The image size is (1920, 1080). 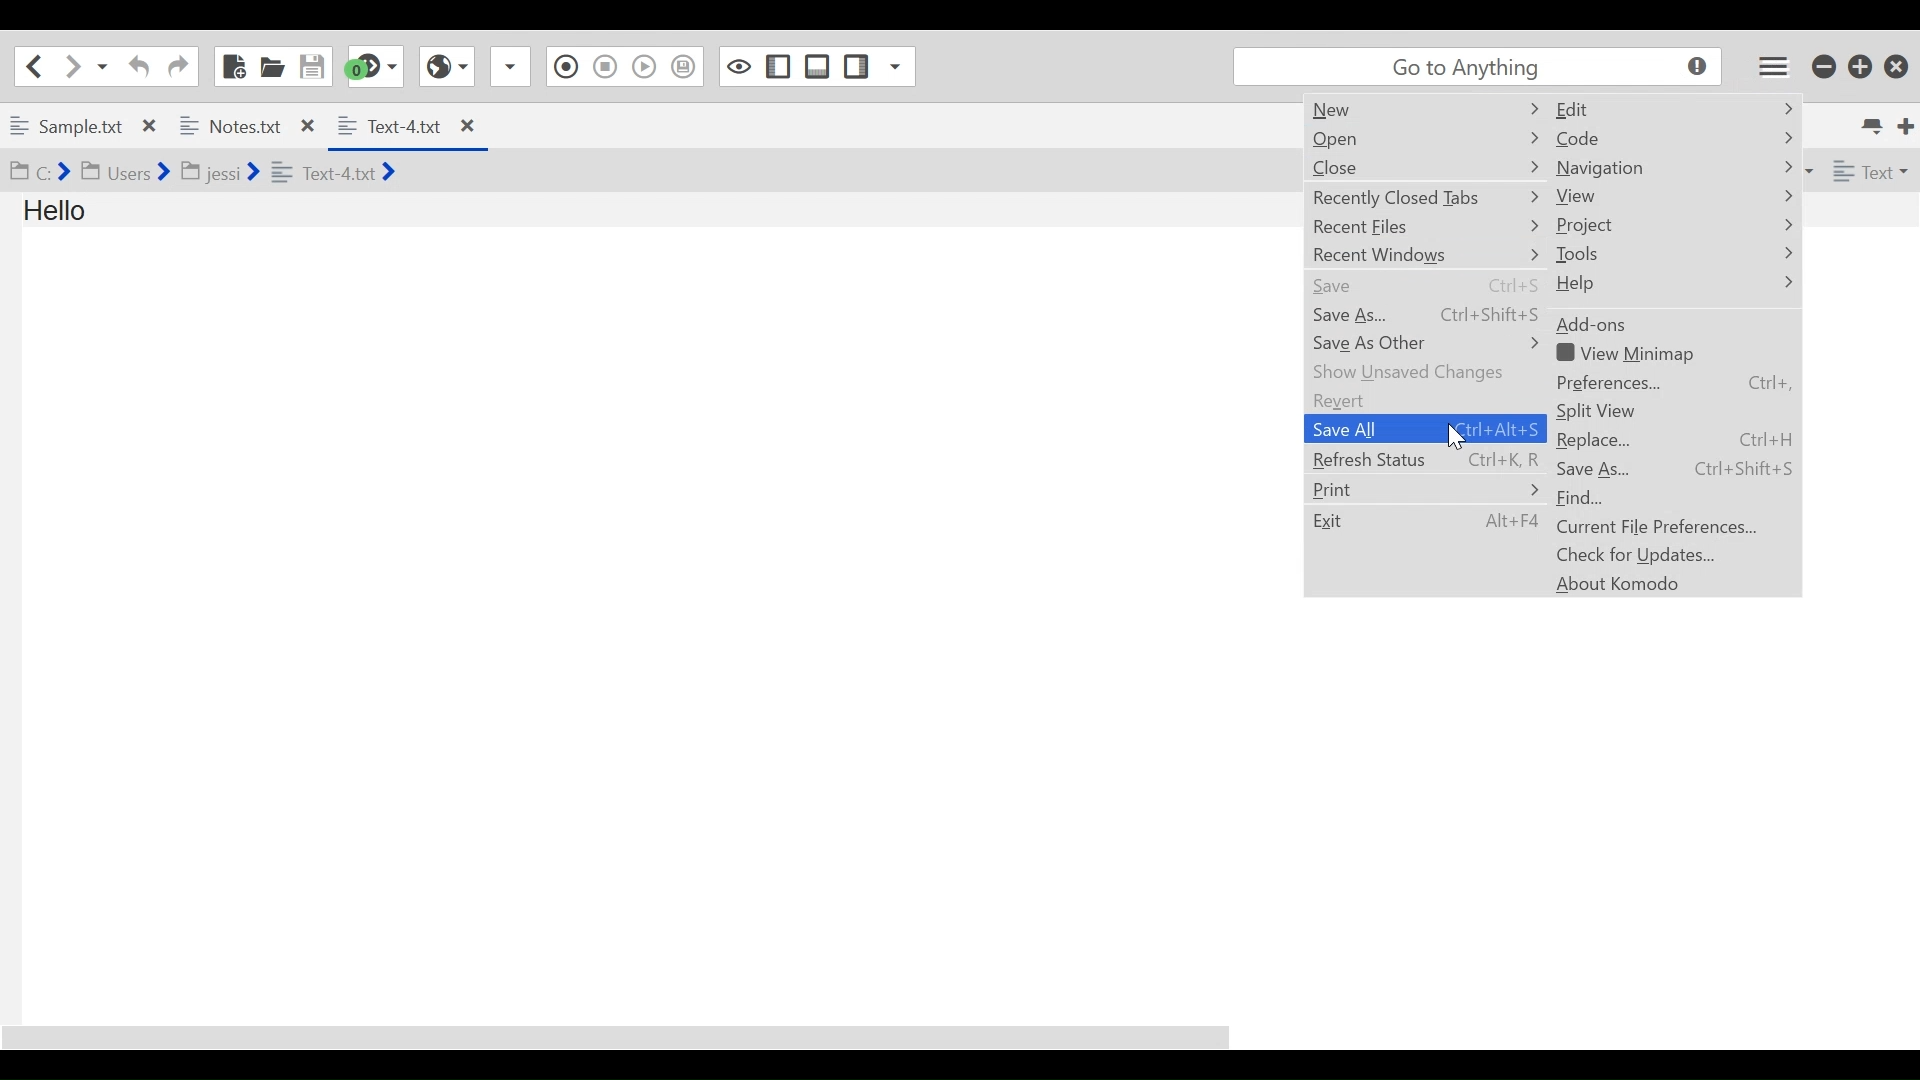 What do you see at coordinates (739, 67) in the screenshot?
I see `Toggle focus mode` at bounding box center [739, 67].